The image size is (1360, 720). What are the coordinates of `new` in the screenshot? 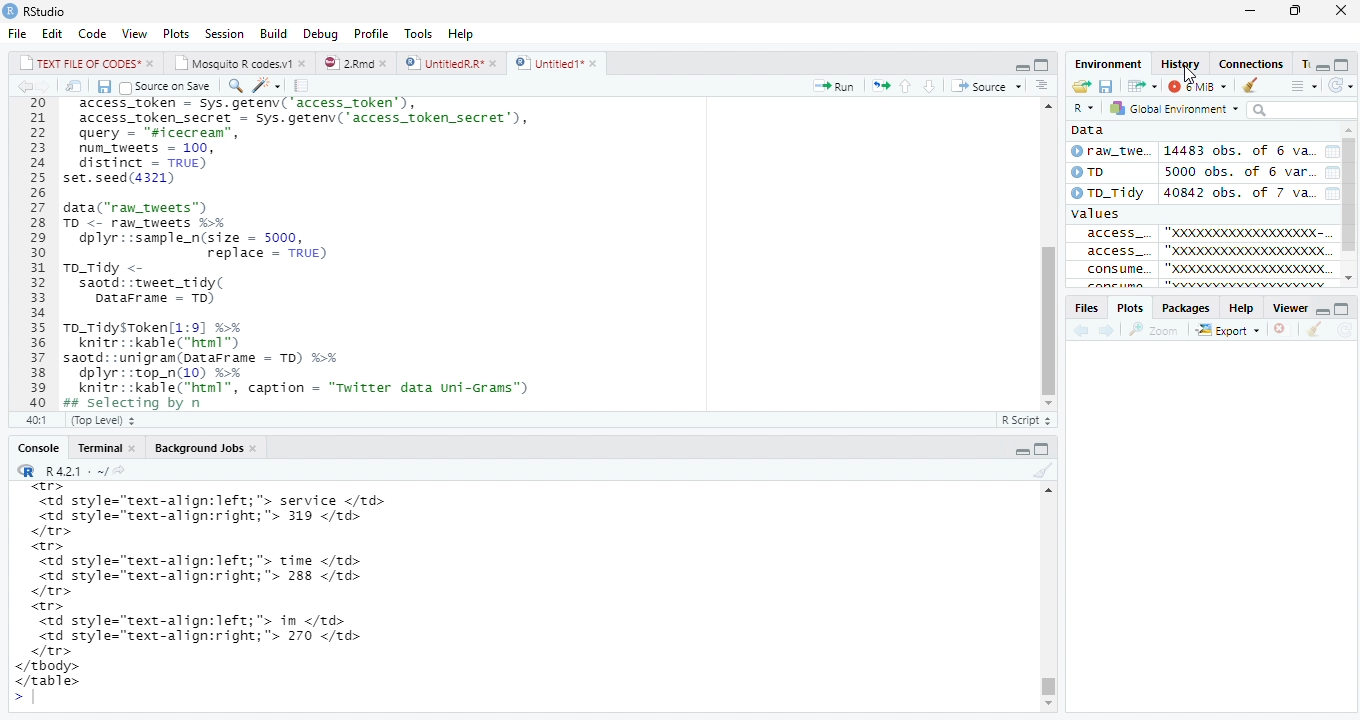 It's located at (1081, 85).